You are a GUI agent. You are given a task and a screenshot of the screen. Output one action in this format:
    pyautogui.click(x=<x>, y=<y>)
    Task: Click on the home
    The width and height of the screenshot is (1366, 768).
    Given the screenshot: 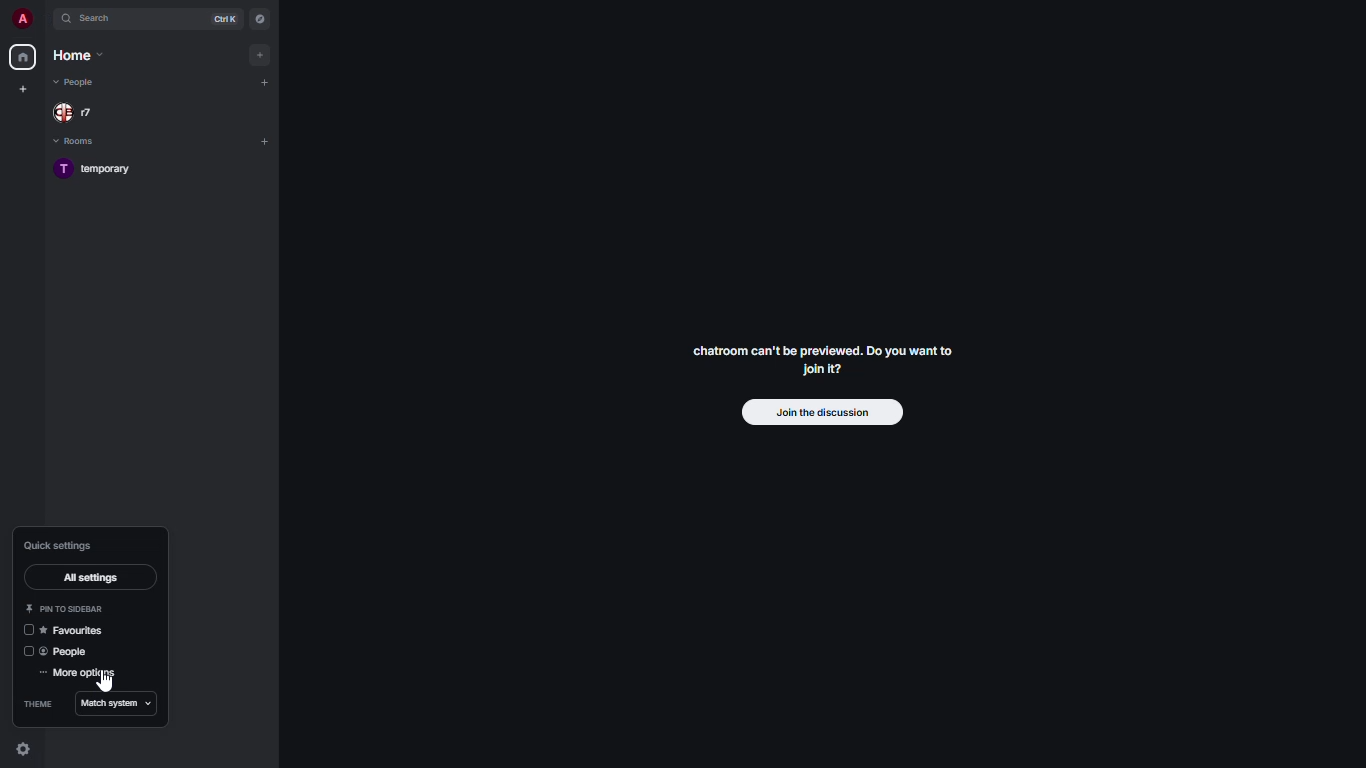 What is the action you would take?
    pyautogui.click(x=24, y=56)
    